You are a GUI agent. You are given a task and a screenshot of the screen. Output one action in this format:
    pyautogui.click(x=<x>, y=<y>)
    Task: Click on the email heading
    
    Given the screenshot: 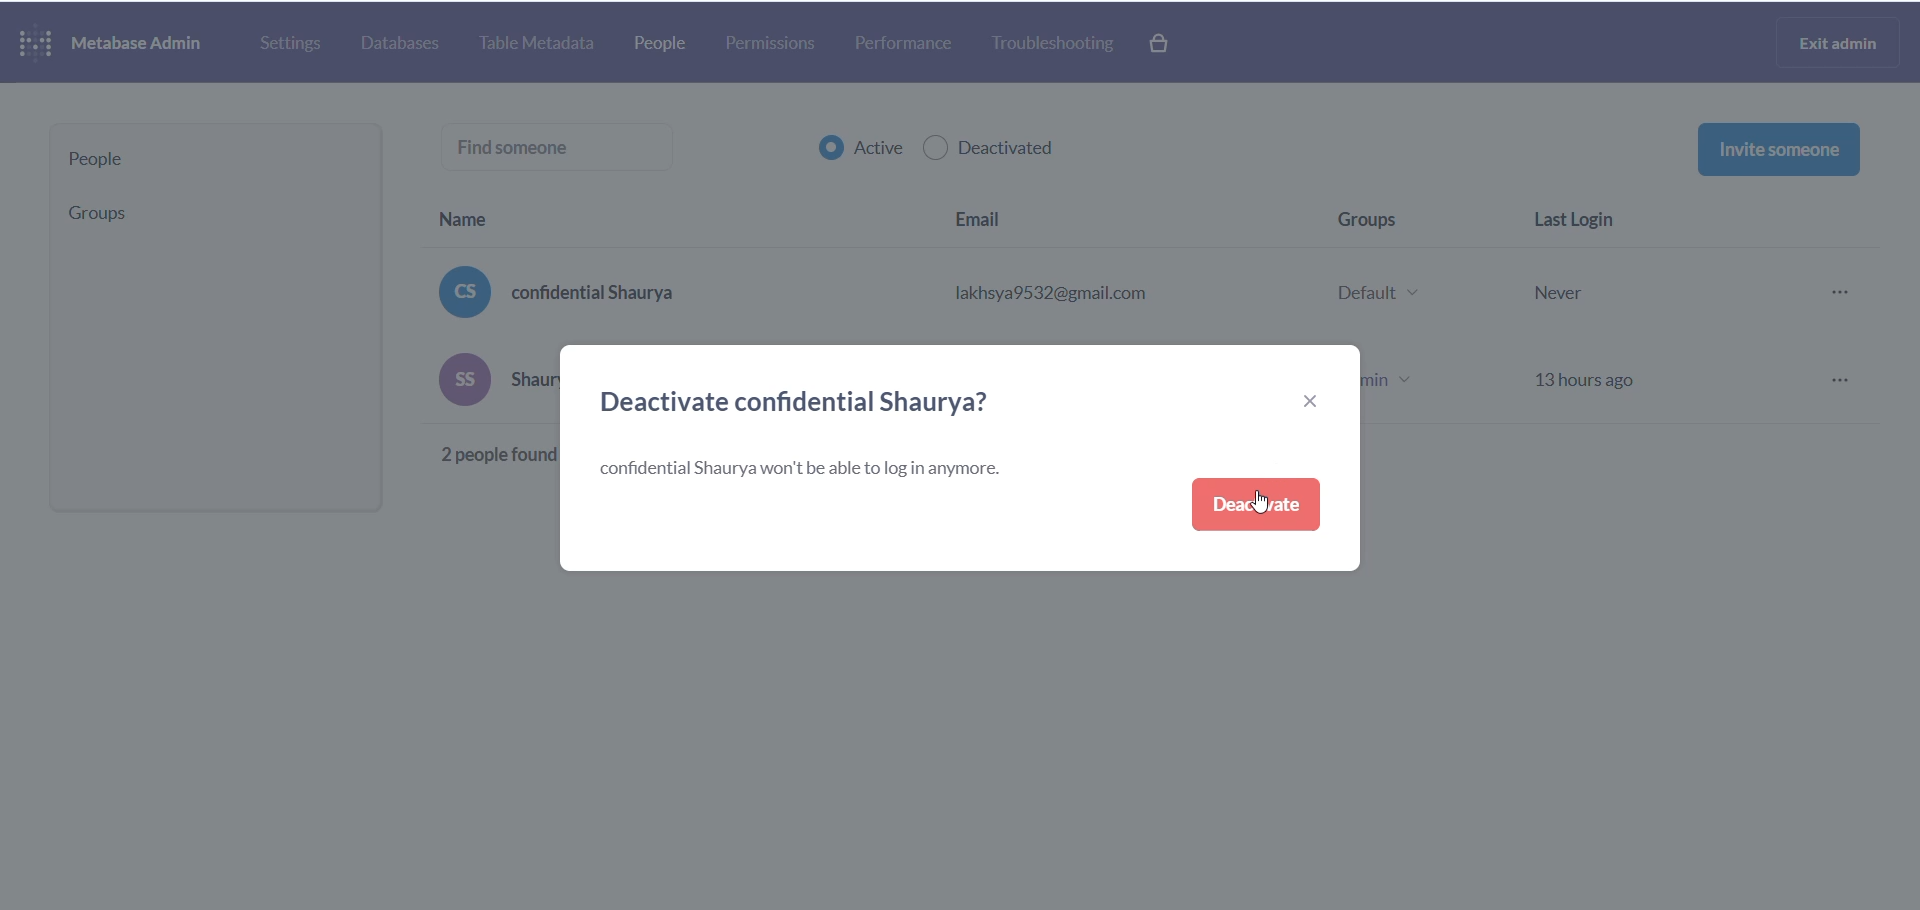 What is the action you would take?
    pyautogui.click(x=1027, y=216)
    